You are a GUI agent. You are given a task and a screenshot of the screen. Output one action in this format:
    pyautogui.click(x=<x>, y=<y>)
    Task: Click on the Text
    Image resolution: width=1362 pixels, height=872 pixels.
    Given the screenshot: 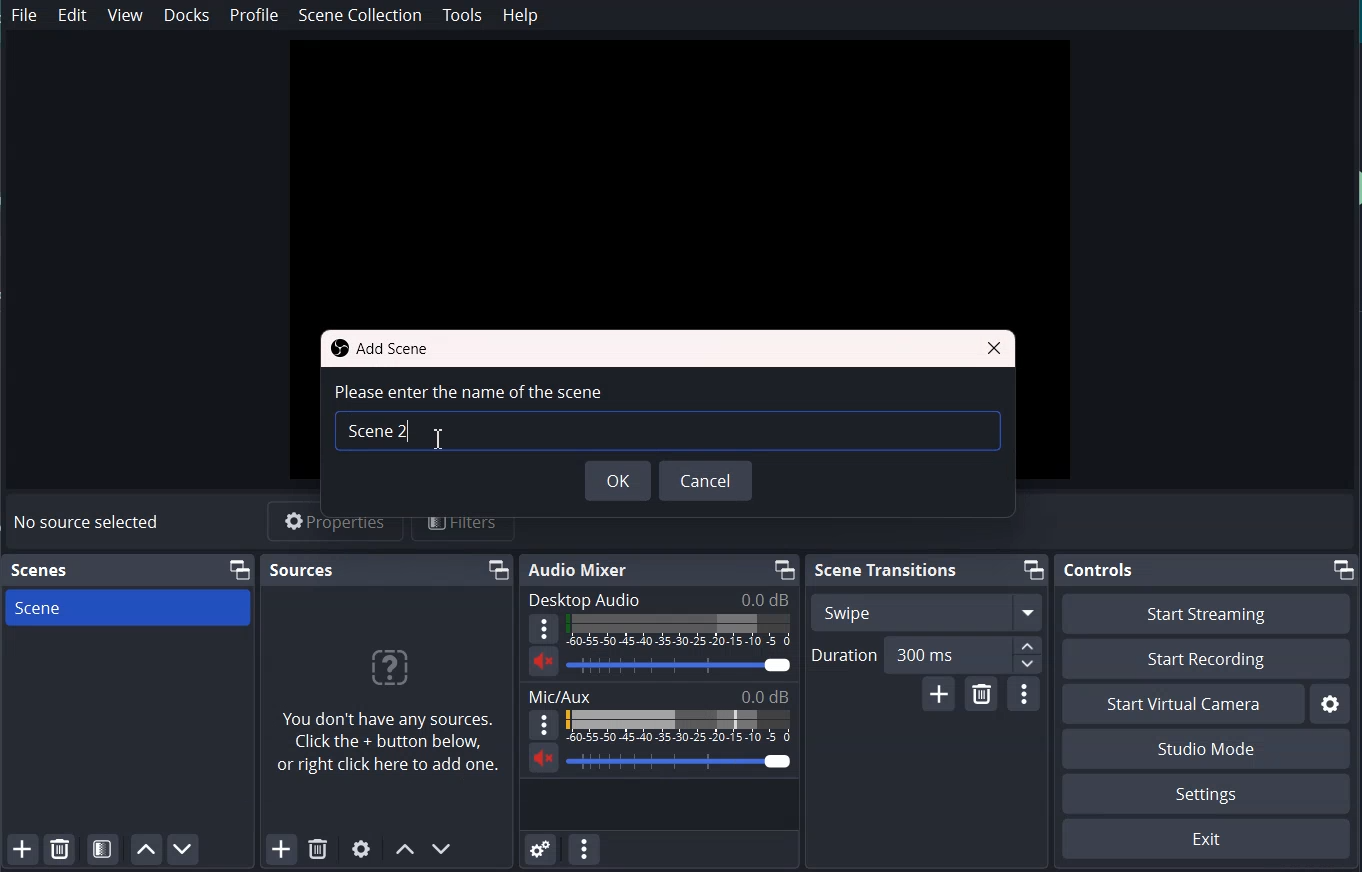 What is the action you would take?
    pyautogui.click(x=468, y=391)
    